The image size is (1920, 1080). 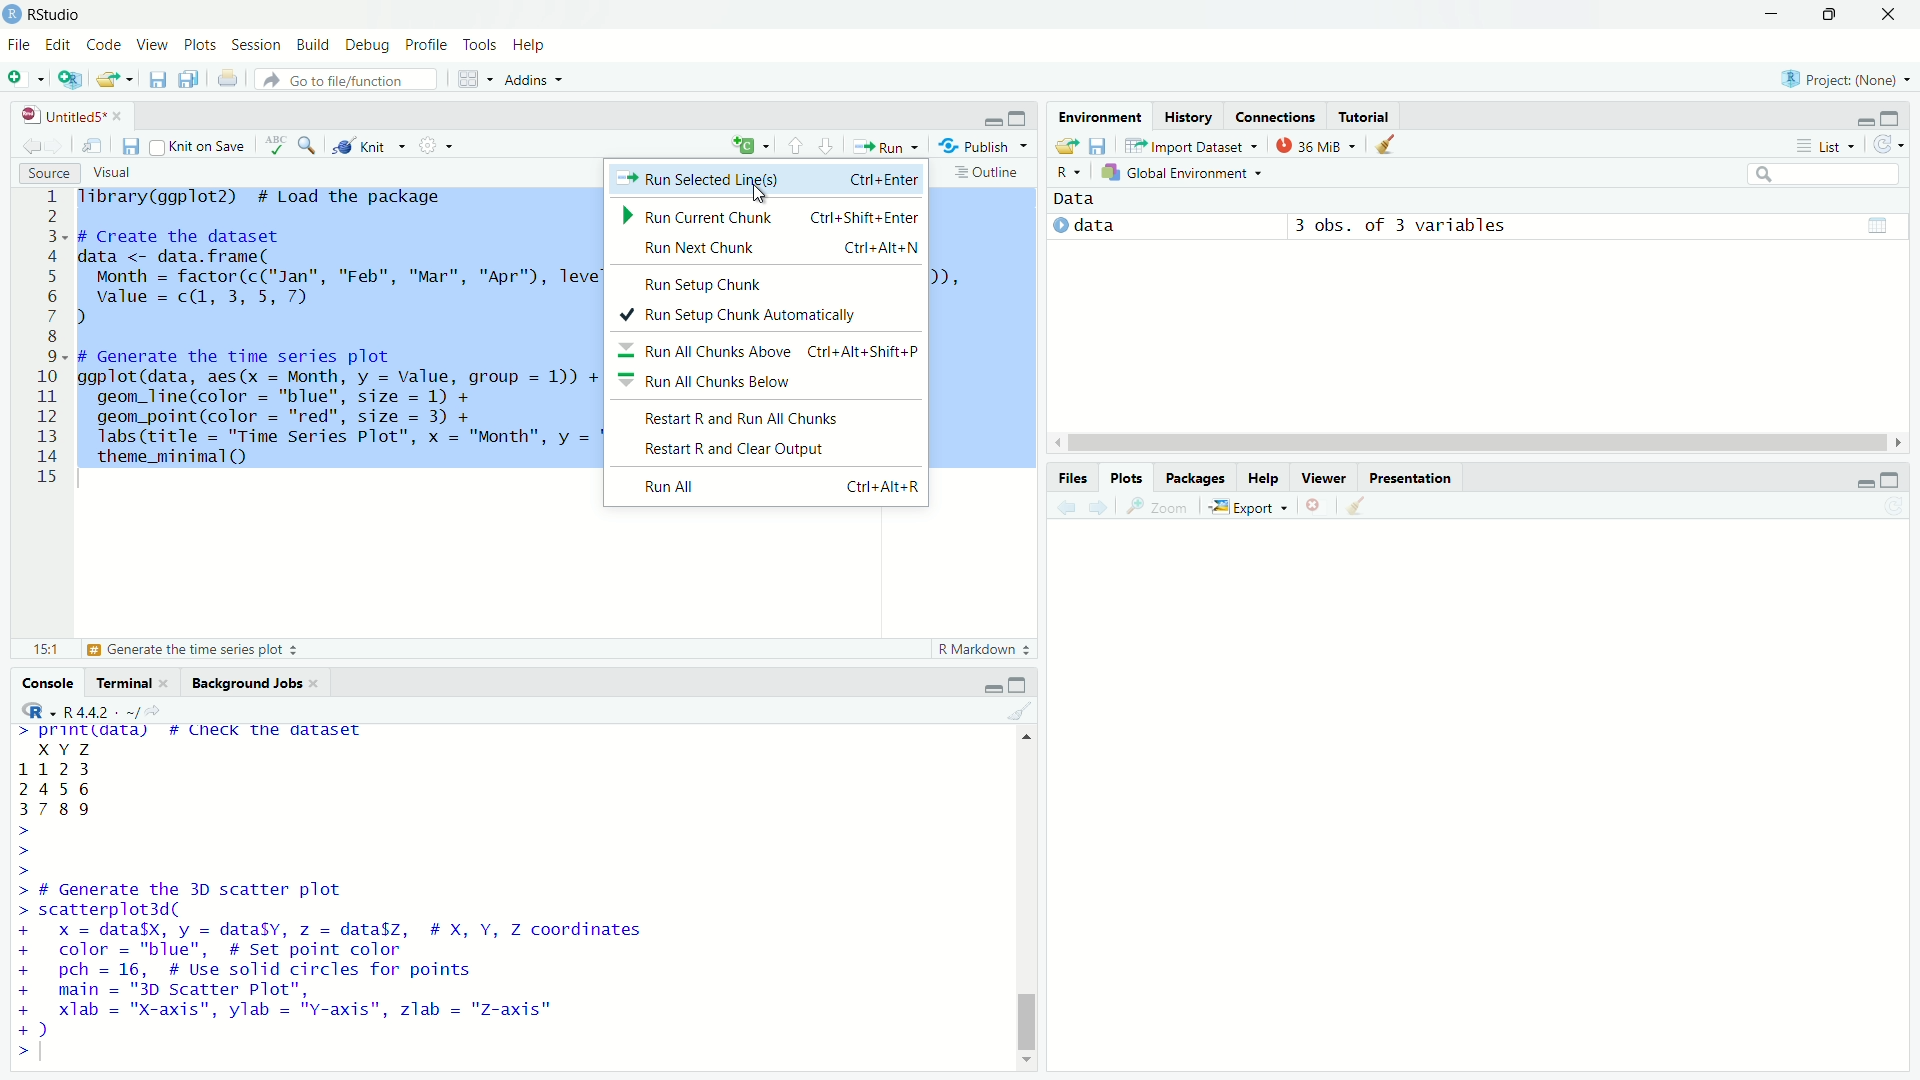 What do you see at coordinates (777, 487) in the screenshot?
I see `Run All` at bounding box center [777, 487].